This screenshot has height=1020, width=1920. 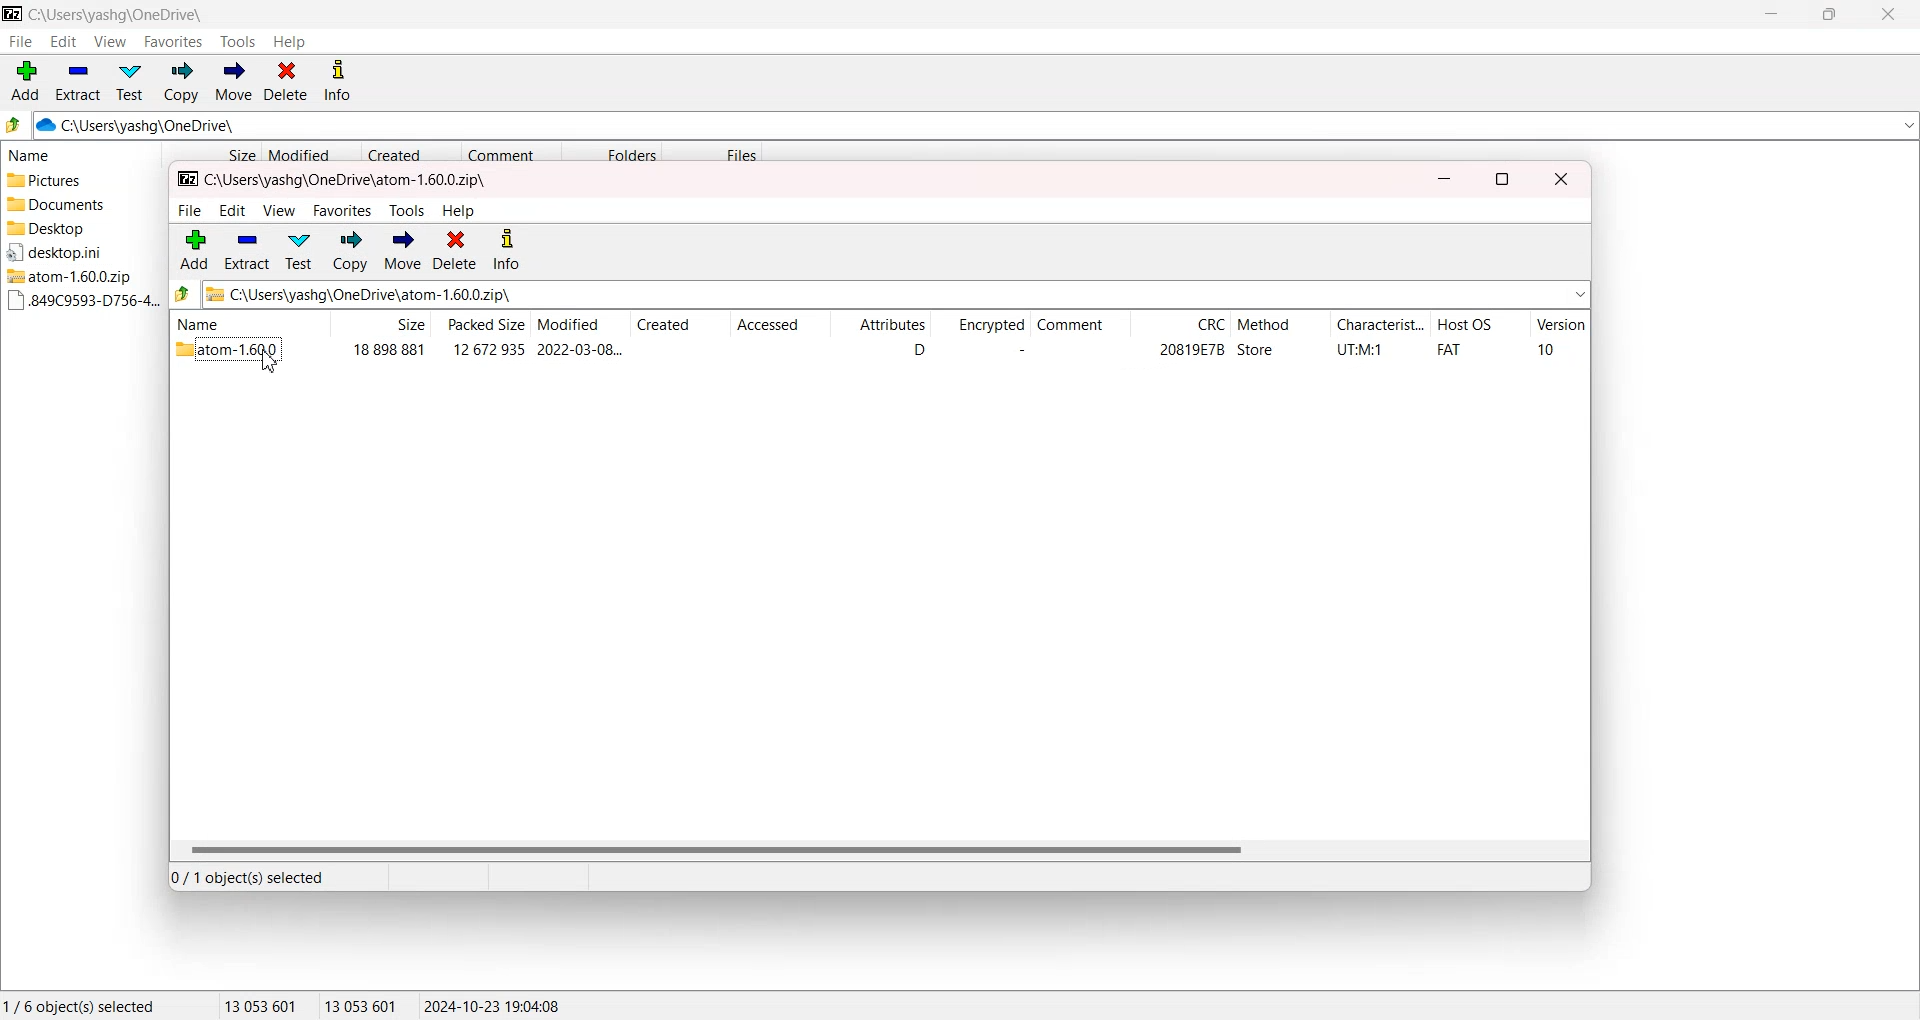 I want to click on Help, so click(x=289, y=42).